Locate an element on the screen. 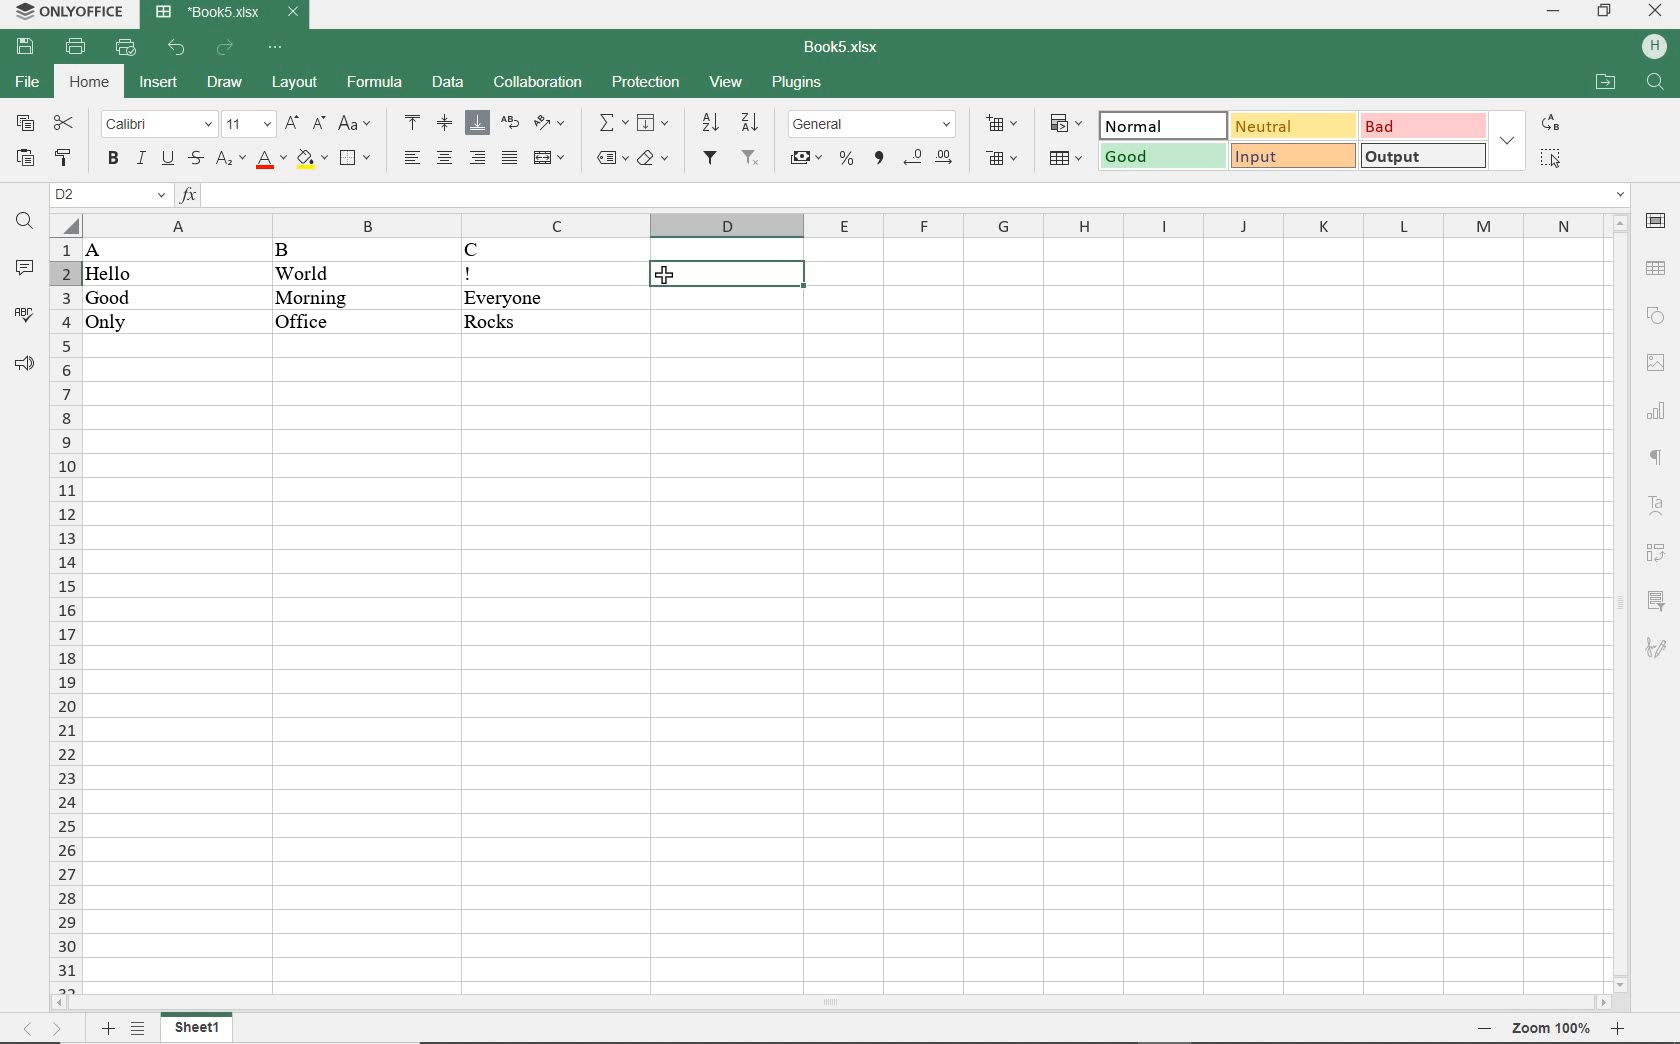  conditional formatting is located at coordinates (1062, 123).